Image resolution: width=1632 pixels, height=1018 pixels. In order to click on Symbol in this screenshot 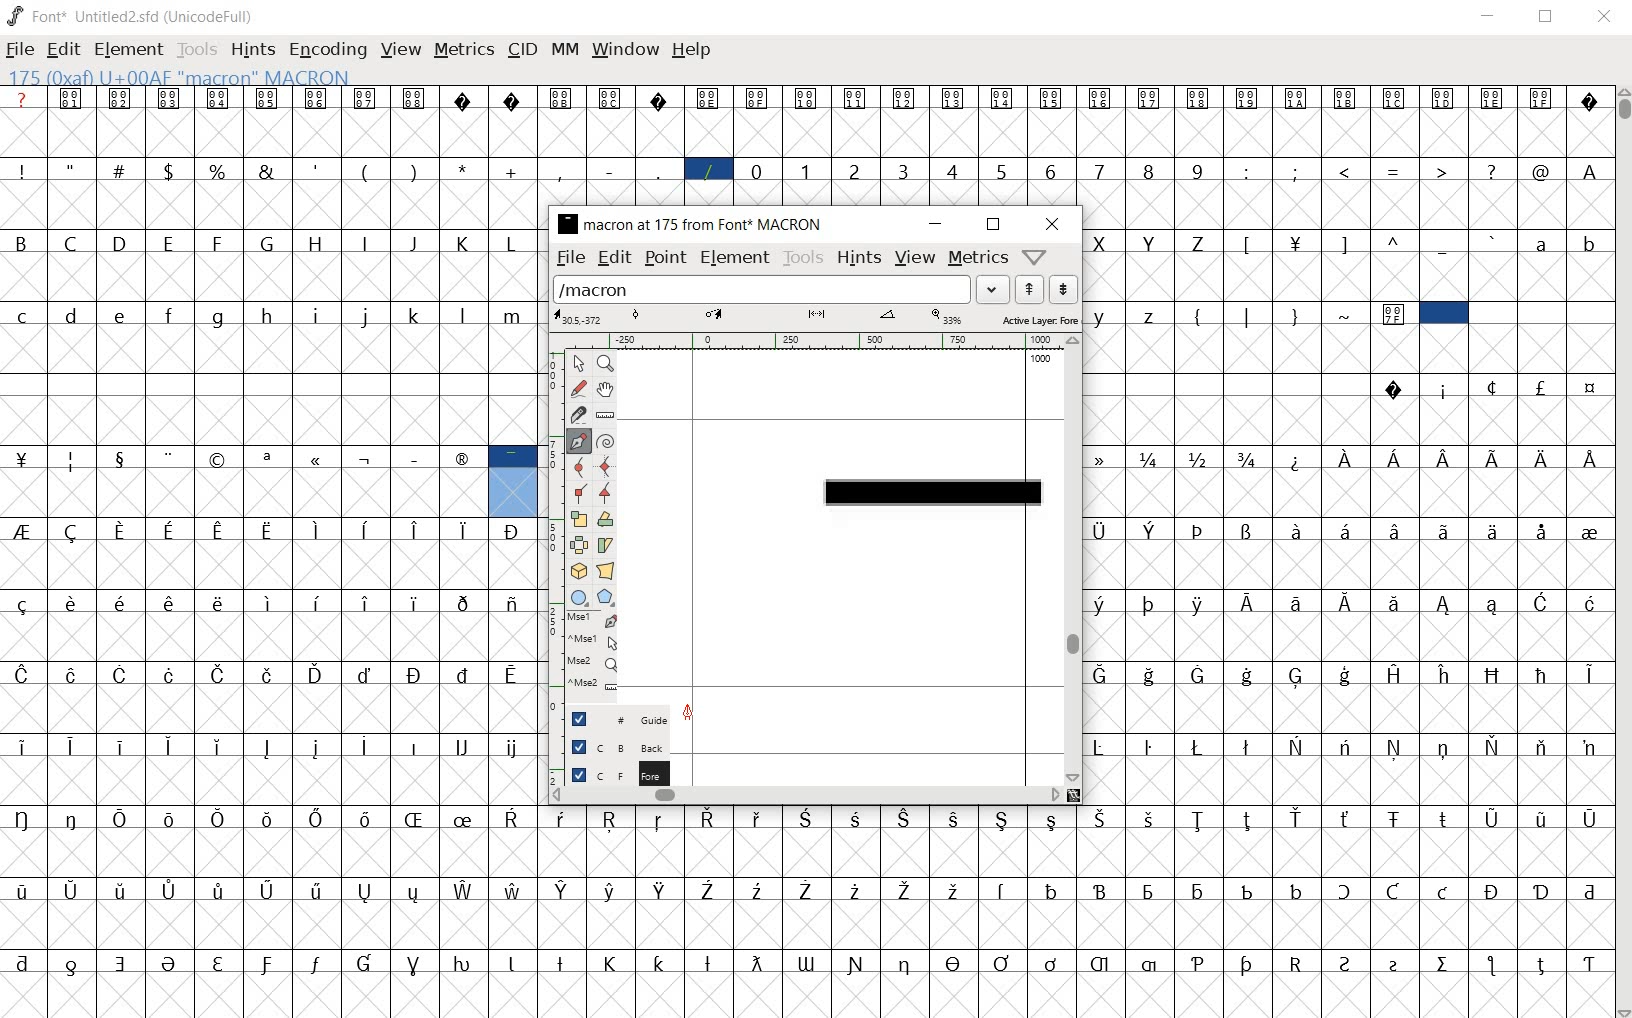, I will do `click(463, 100)`.